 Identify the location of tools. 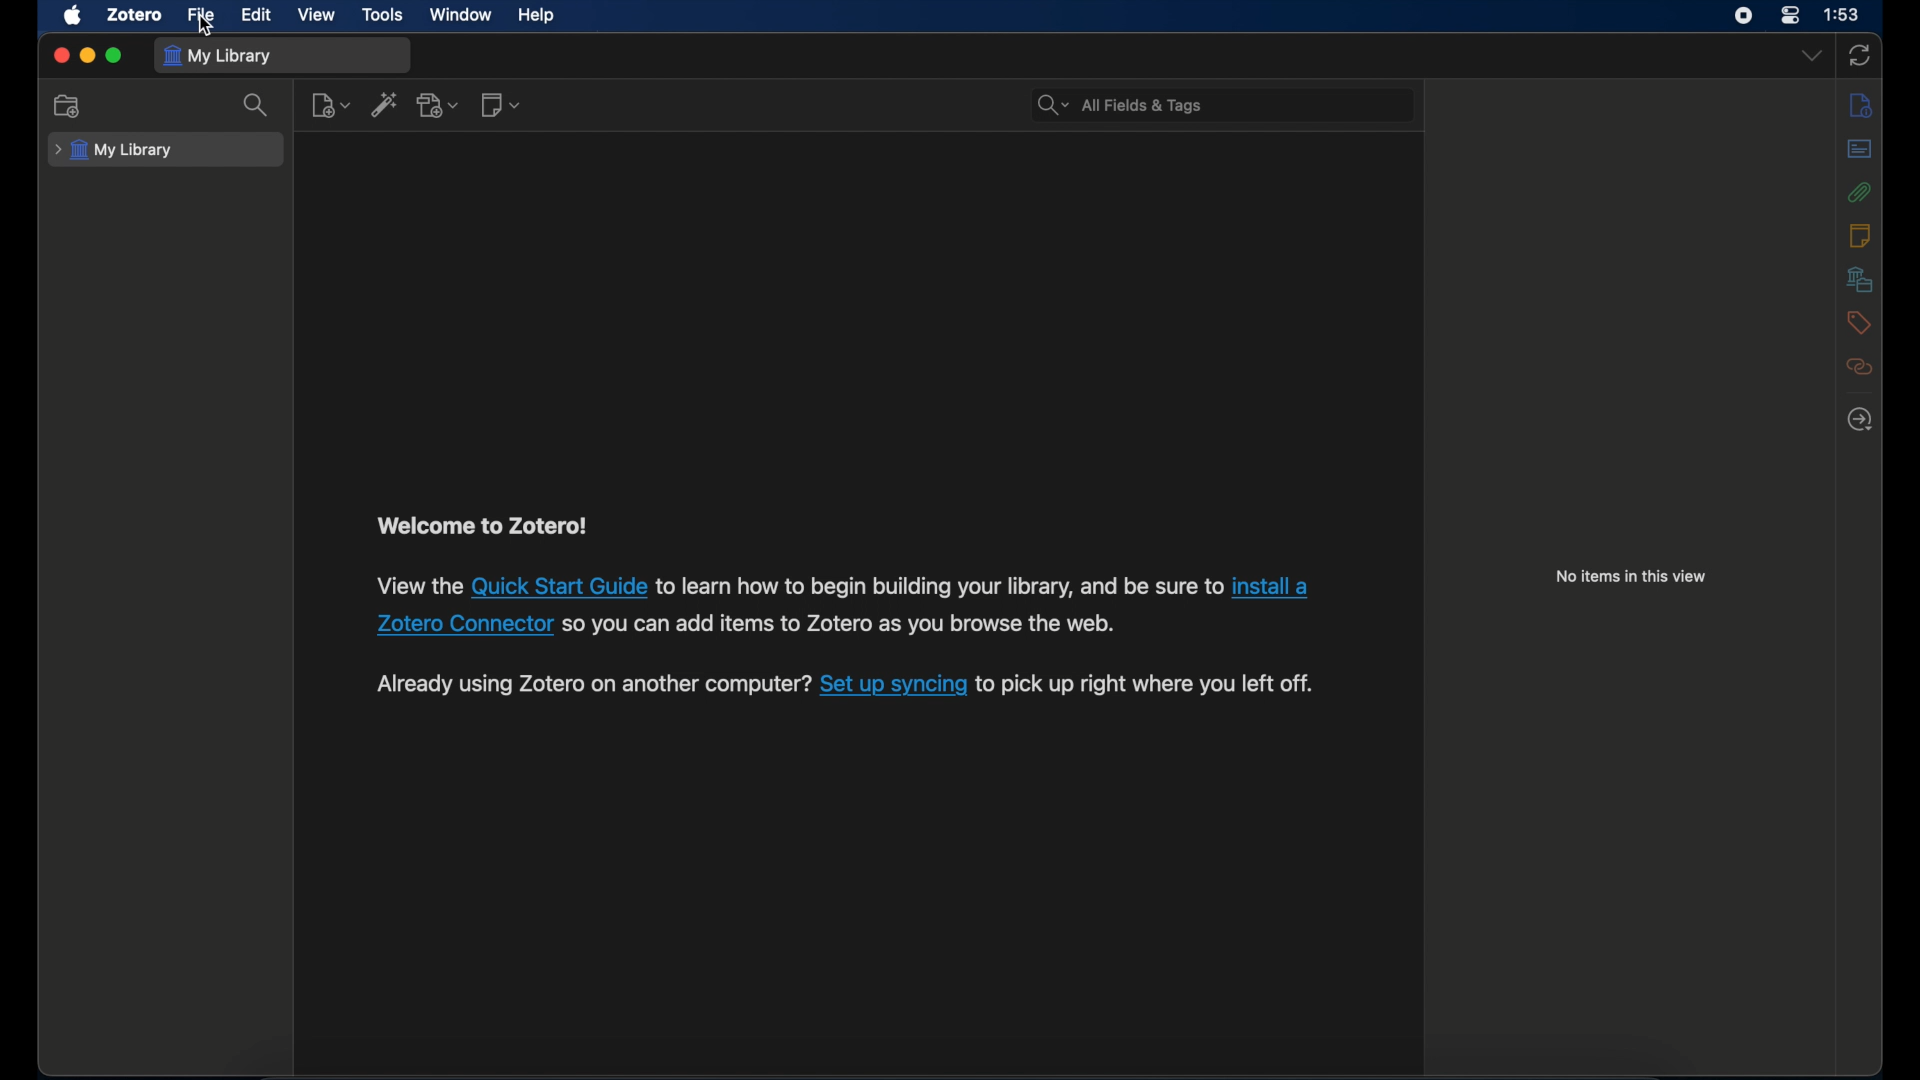
(384, 14).